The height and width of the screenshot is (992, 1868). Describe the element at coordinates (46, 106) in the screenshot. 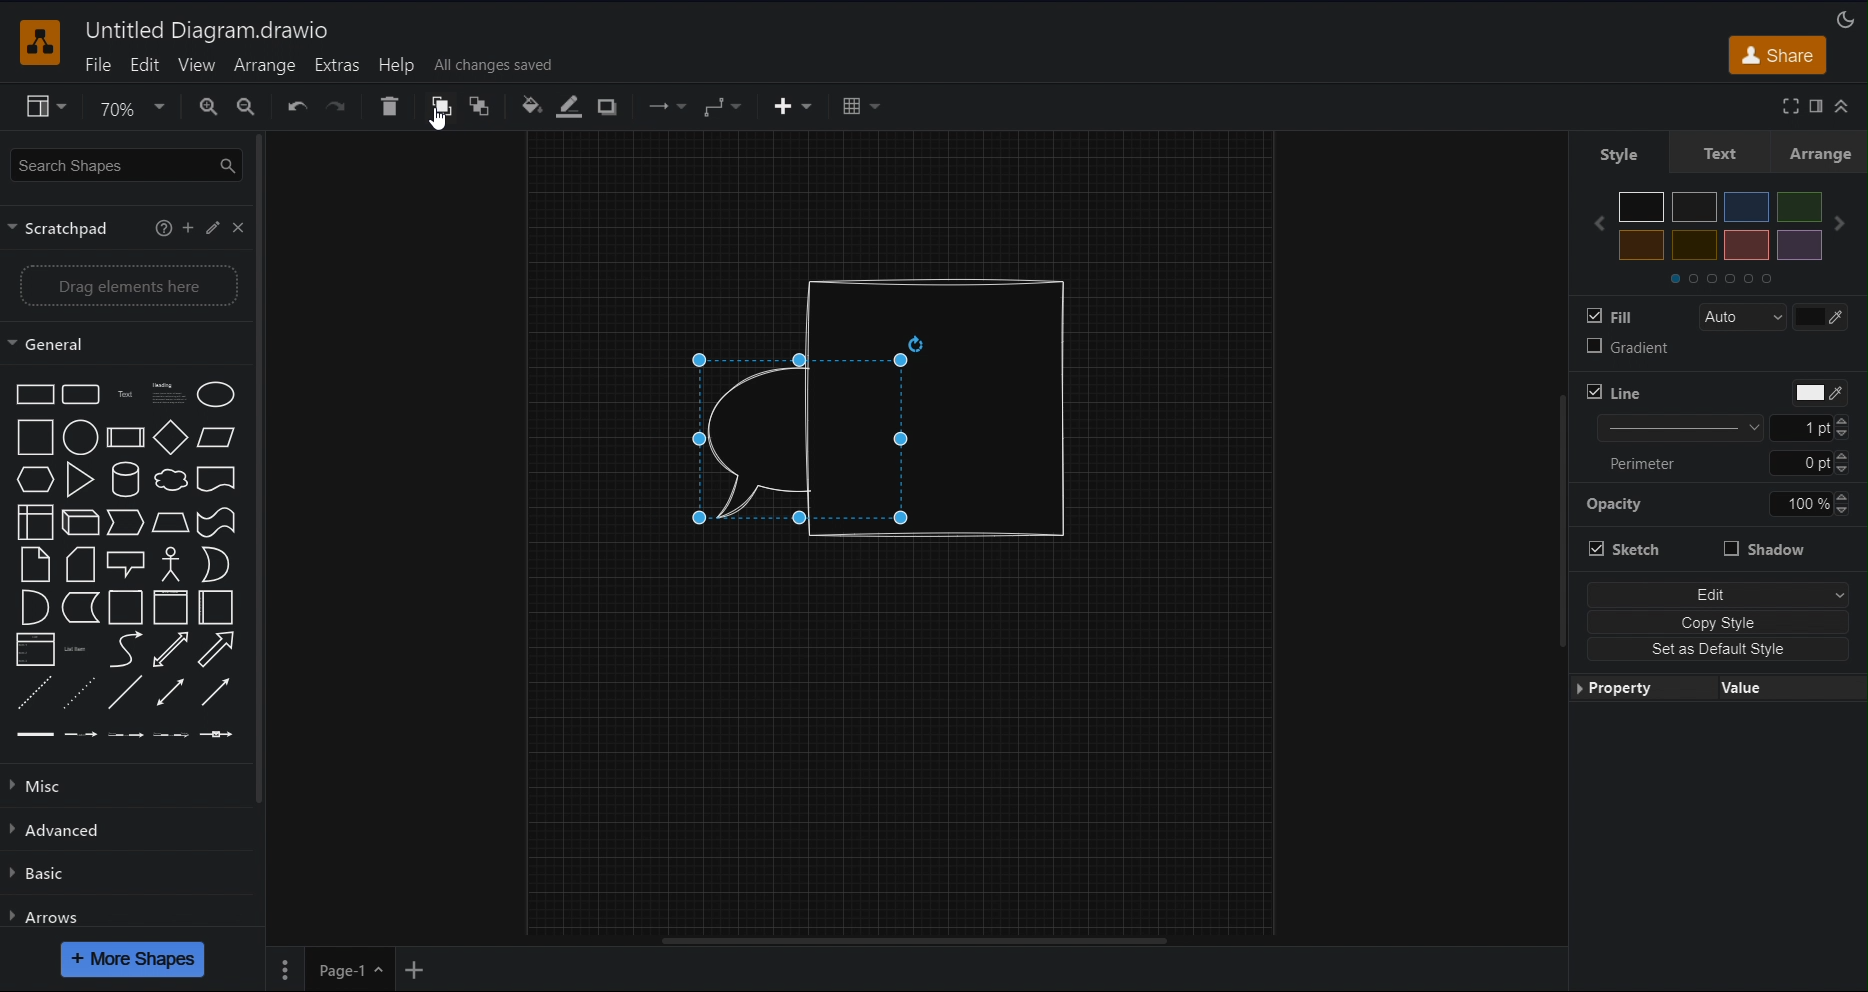

I see `View` at that location.